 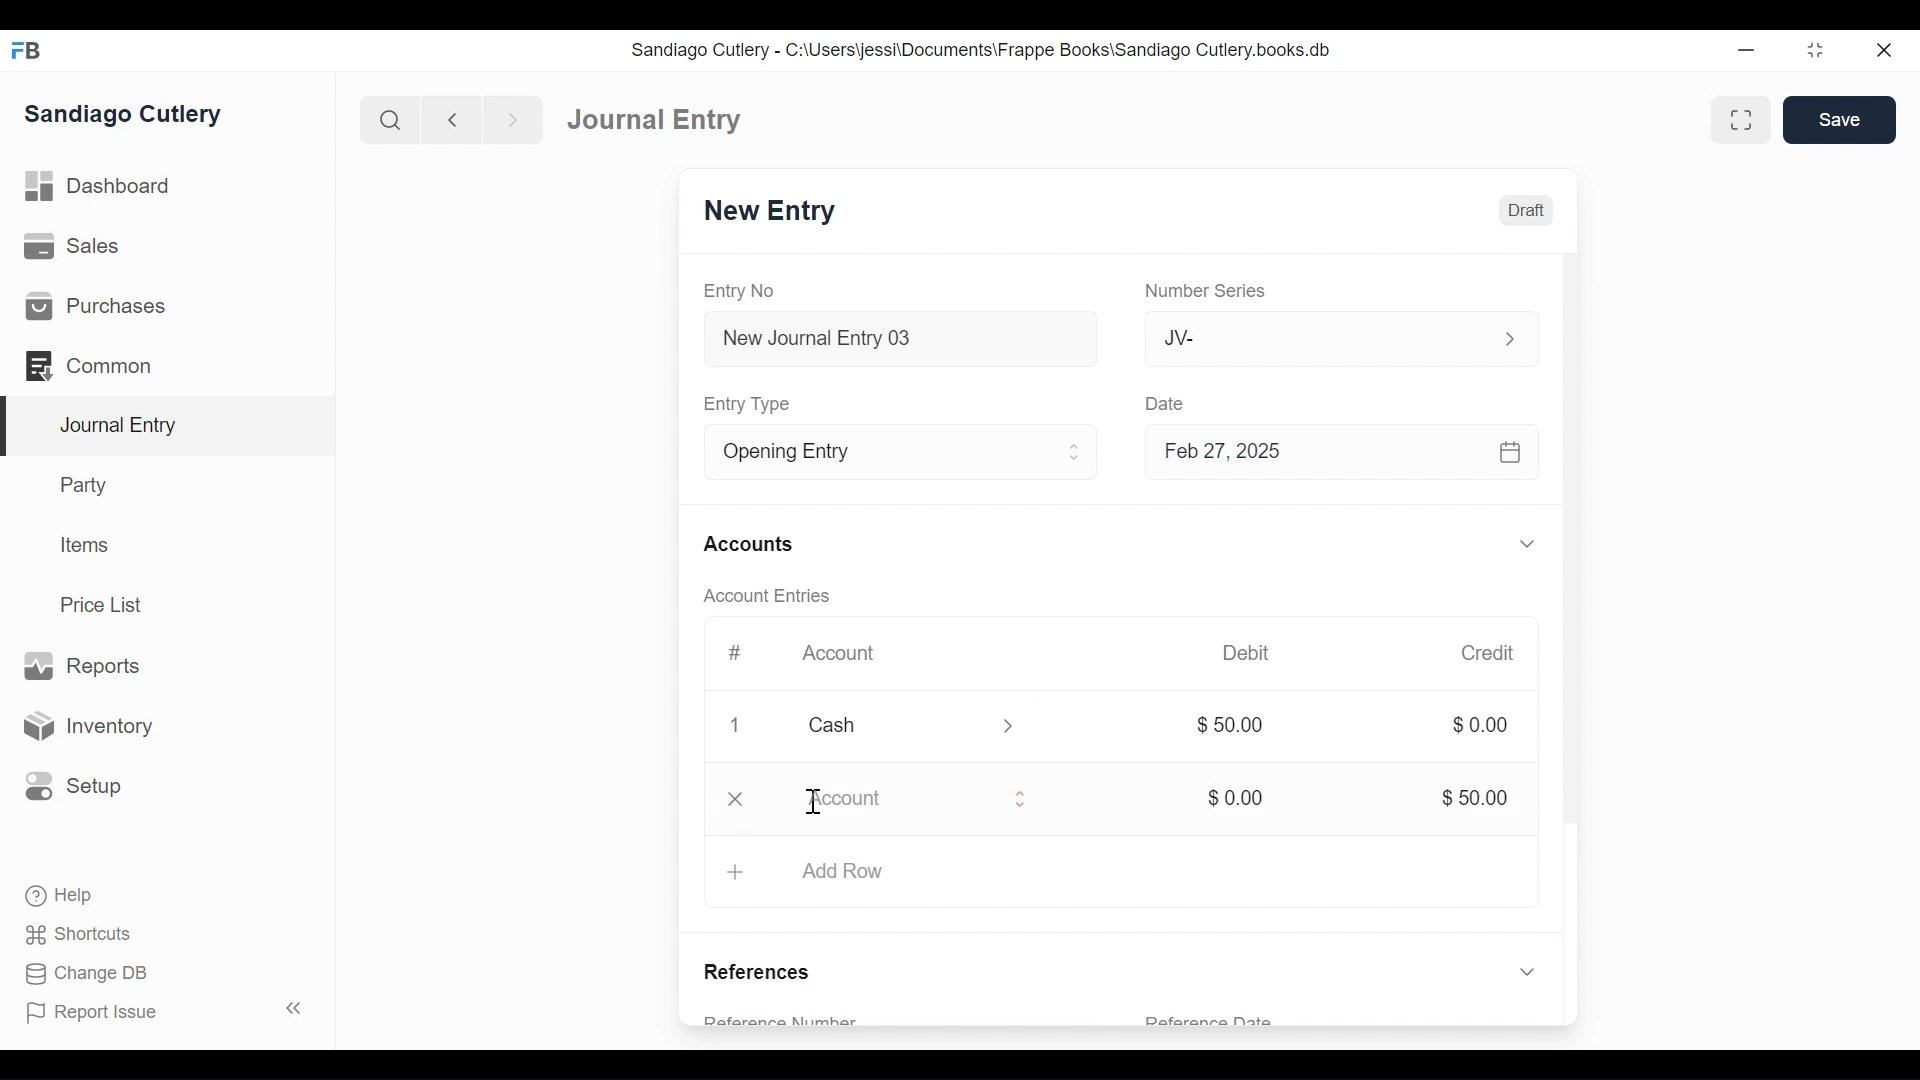 What do you see at coordinates (105, 604) in the screenshot?
I see `Price List` at bounding box center [105, 604].